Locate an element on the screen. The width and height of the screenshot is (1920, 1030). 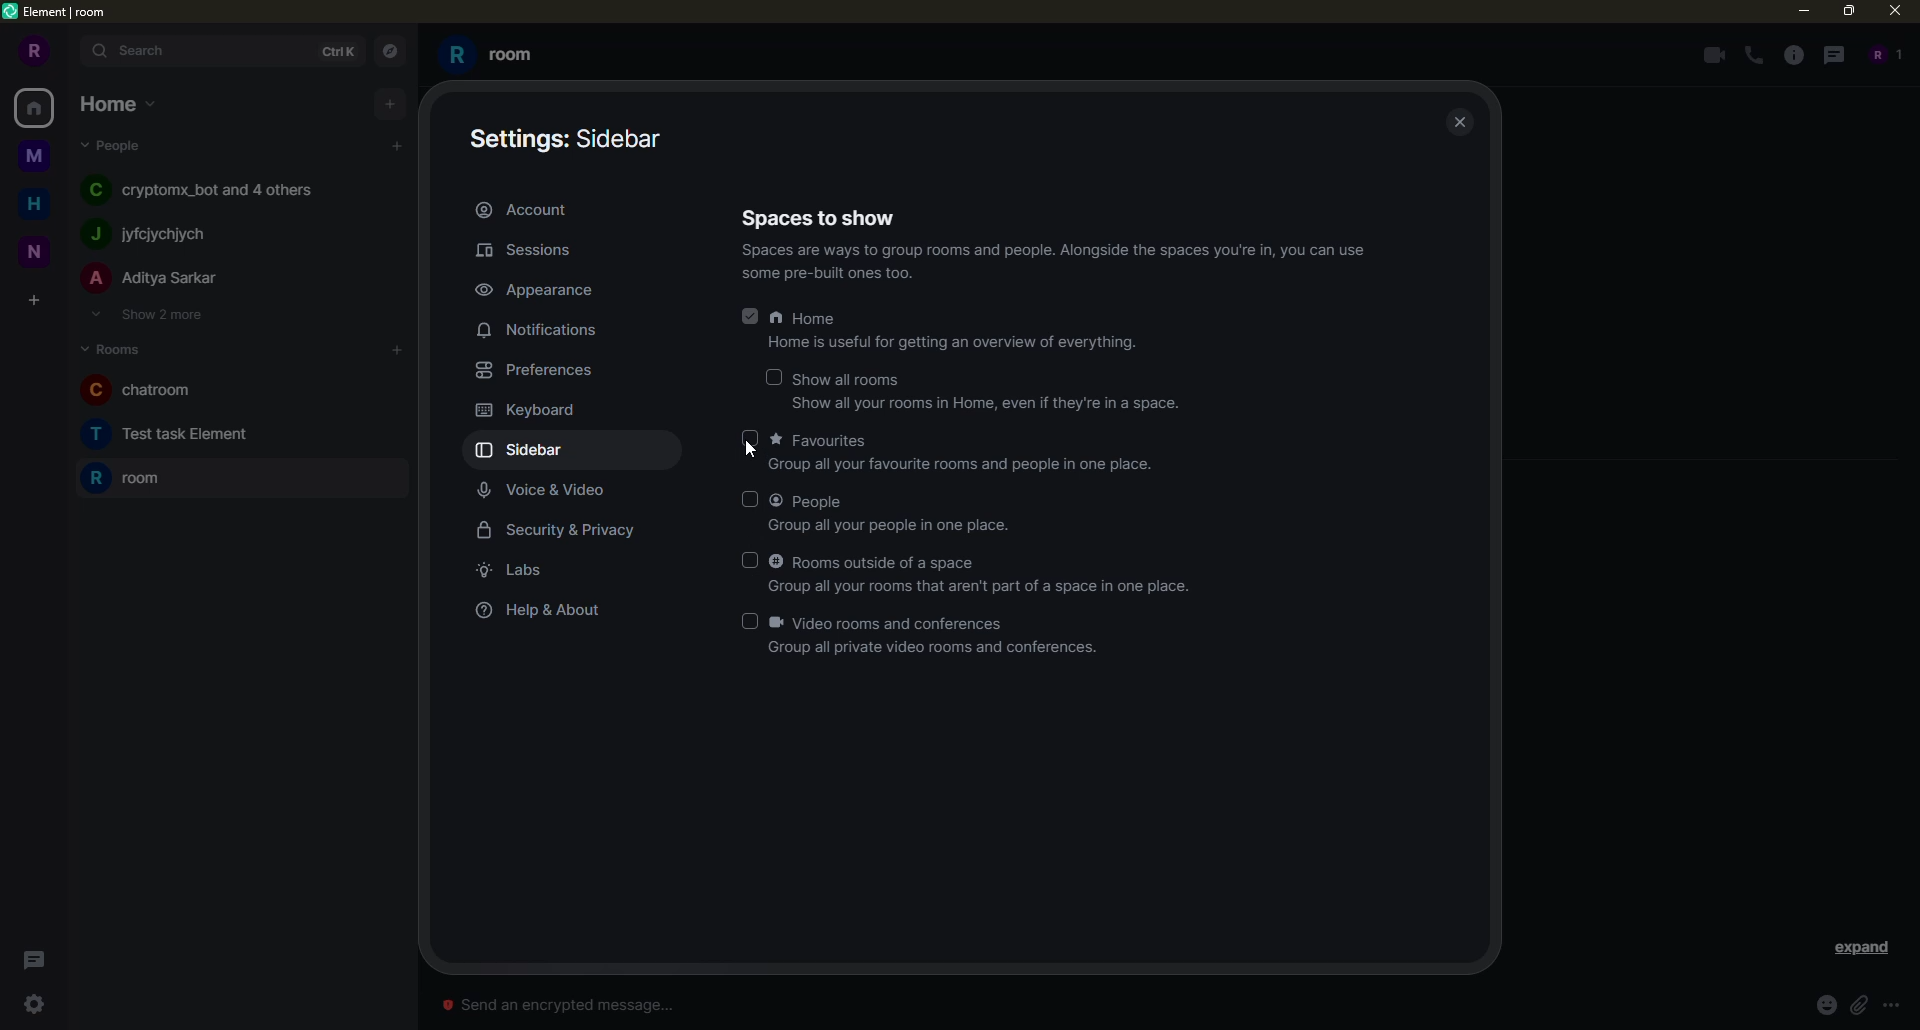
video rooms is located at coordinates (895, 622).